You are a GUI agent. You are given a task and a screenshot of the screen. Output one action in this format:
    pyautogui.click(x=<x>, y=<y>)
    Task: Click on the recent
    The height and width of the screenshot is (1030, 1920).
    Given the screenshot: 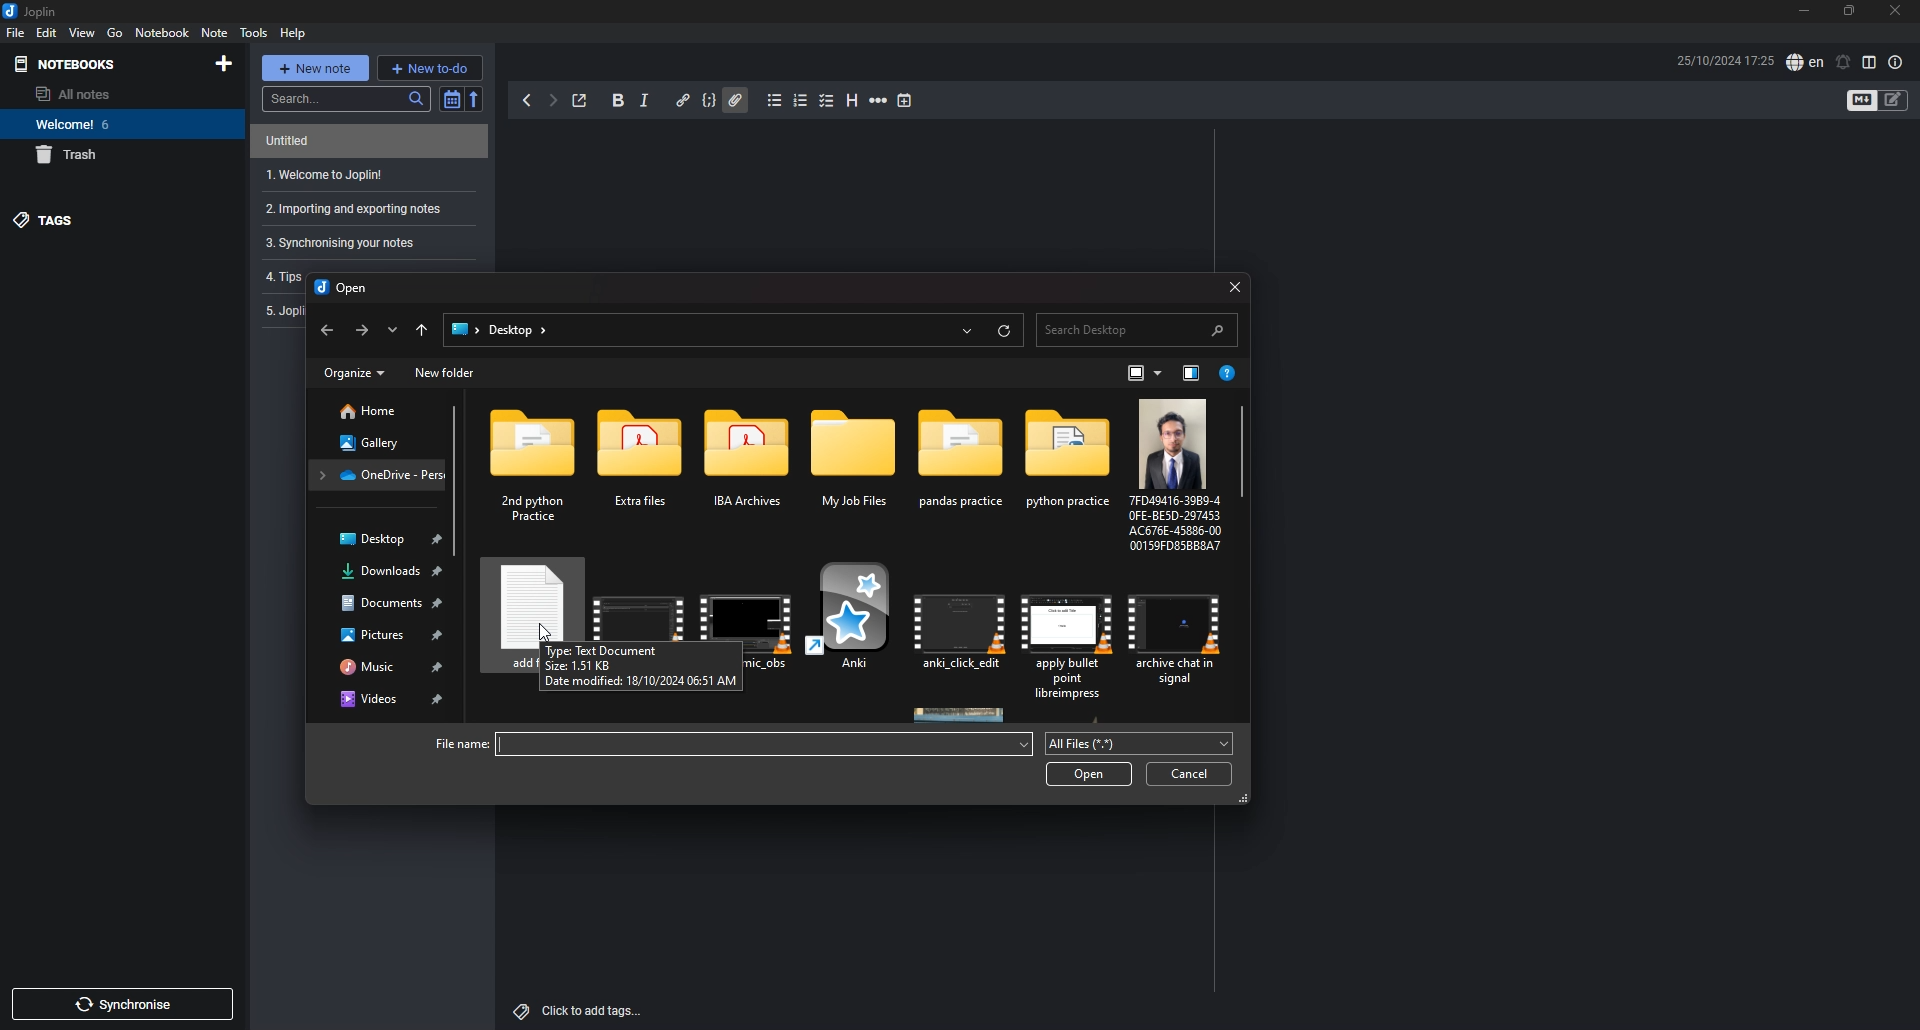 What is the action you would take?
    pyautogui.click(x=391, y=329)
    